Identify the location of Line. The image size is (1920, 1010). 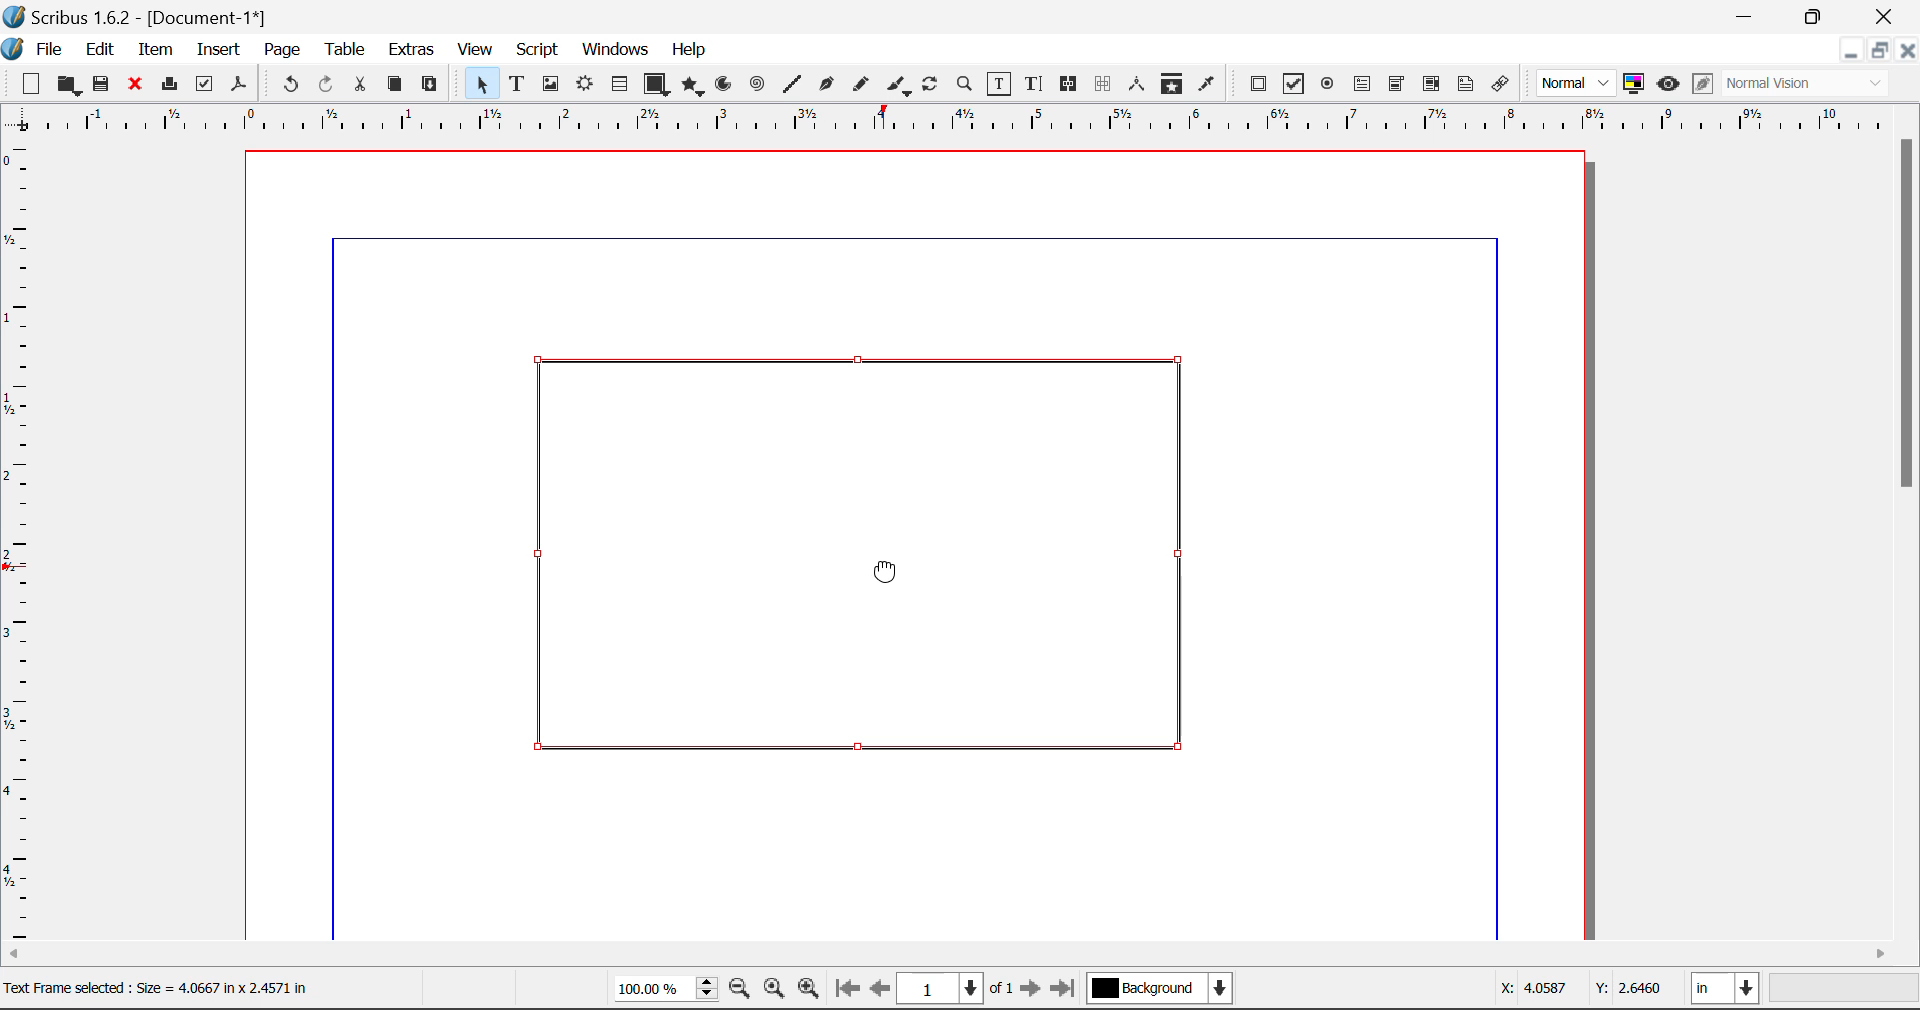
(792, 84).